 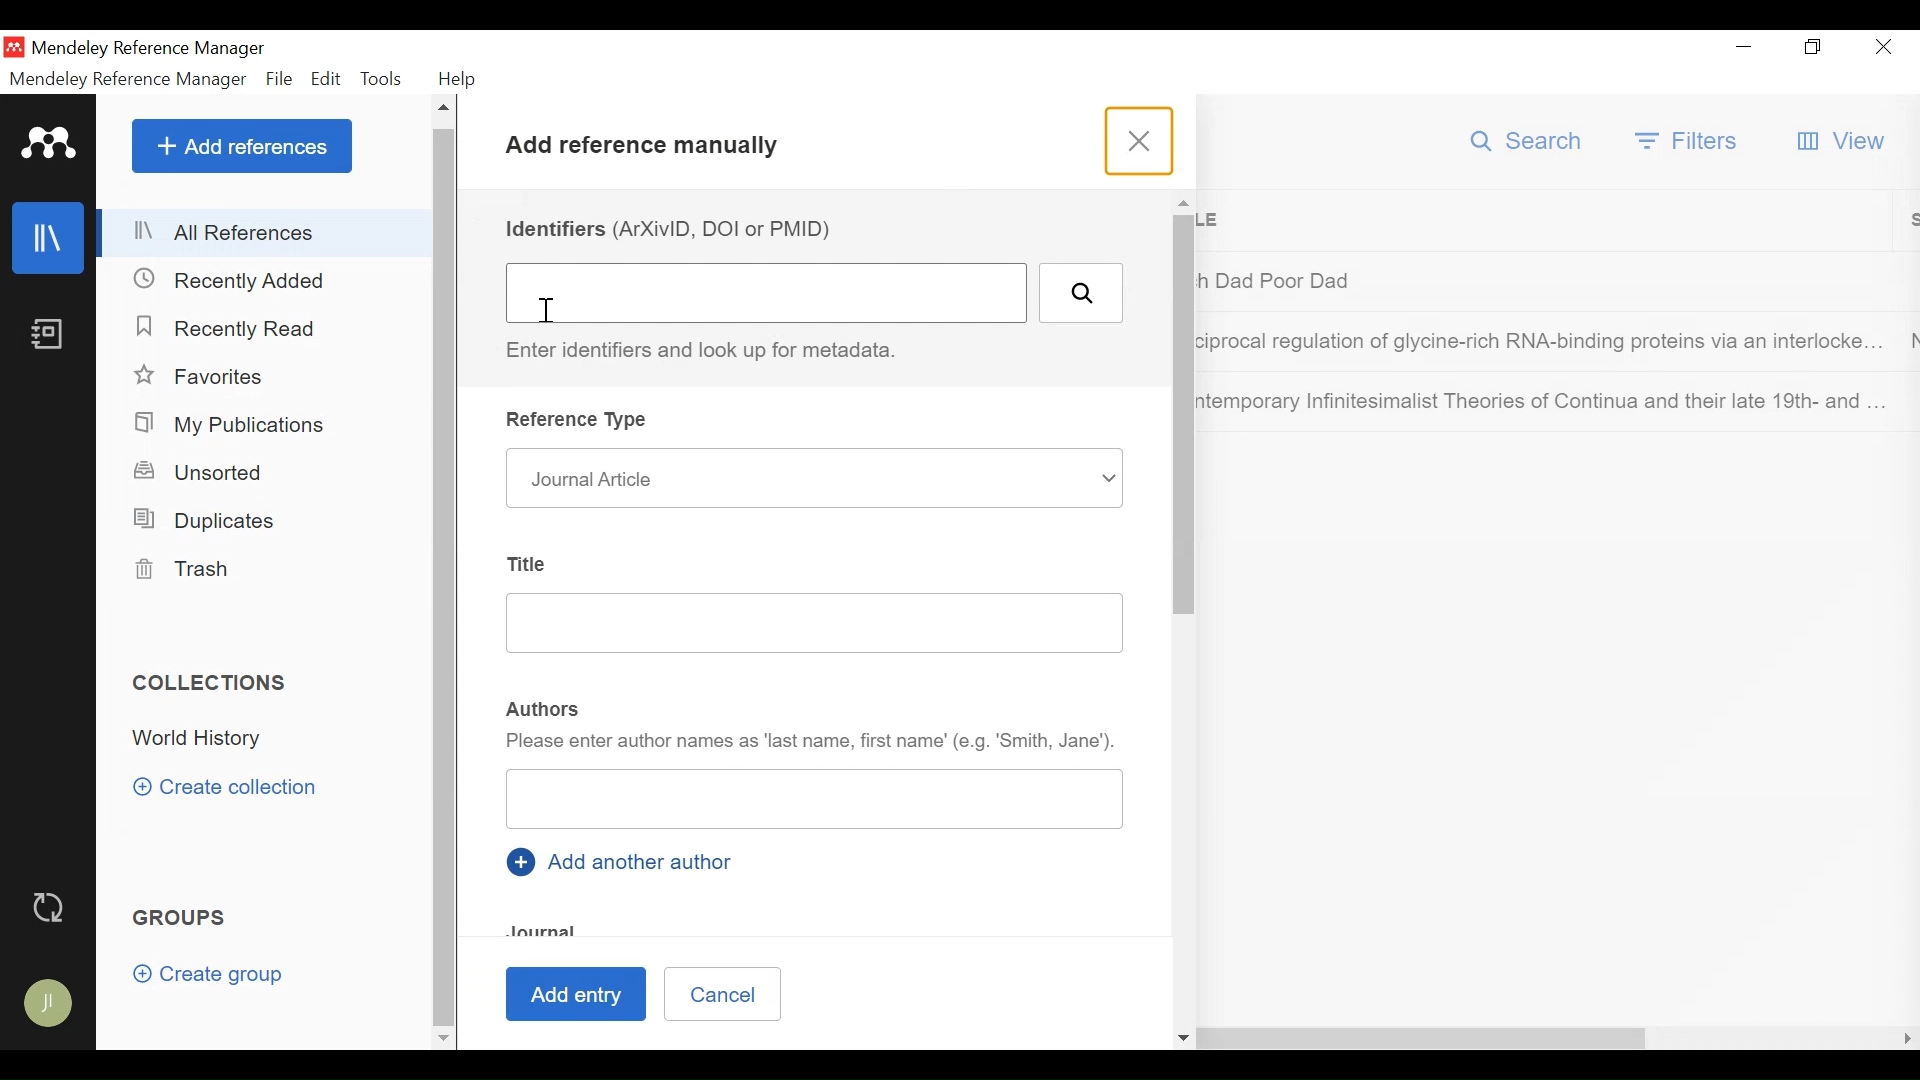 What do you see at coordinates (155, 47) in the screenshot?
I see `Mendeley Reference Manager` at bounding box center [155, 47].